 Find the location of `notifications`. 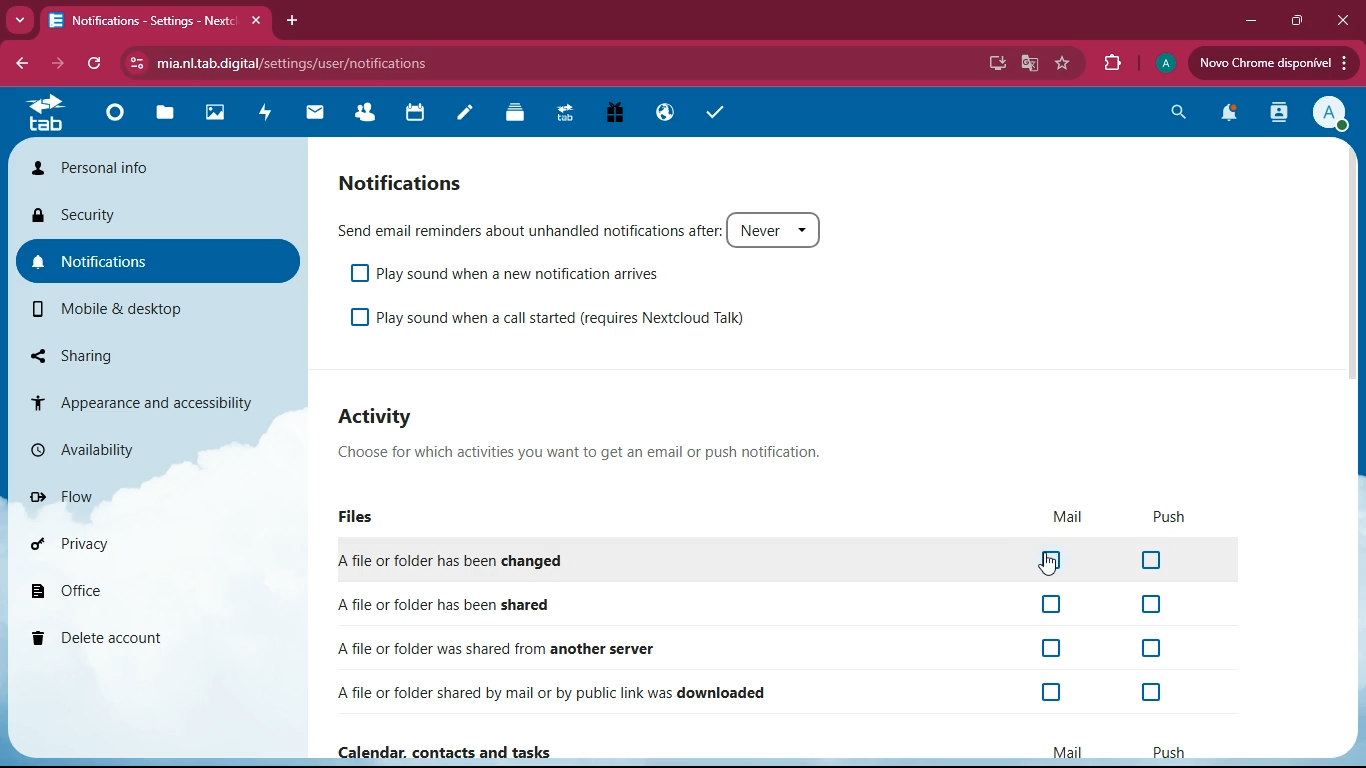

notifications is located at coordinates (1229, 115).